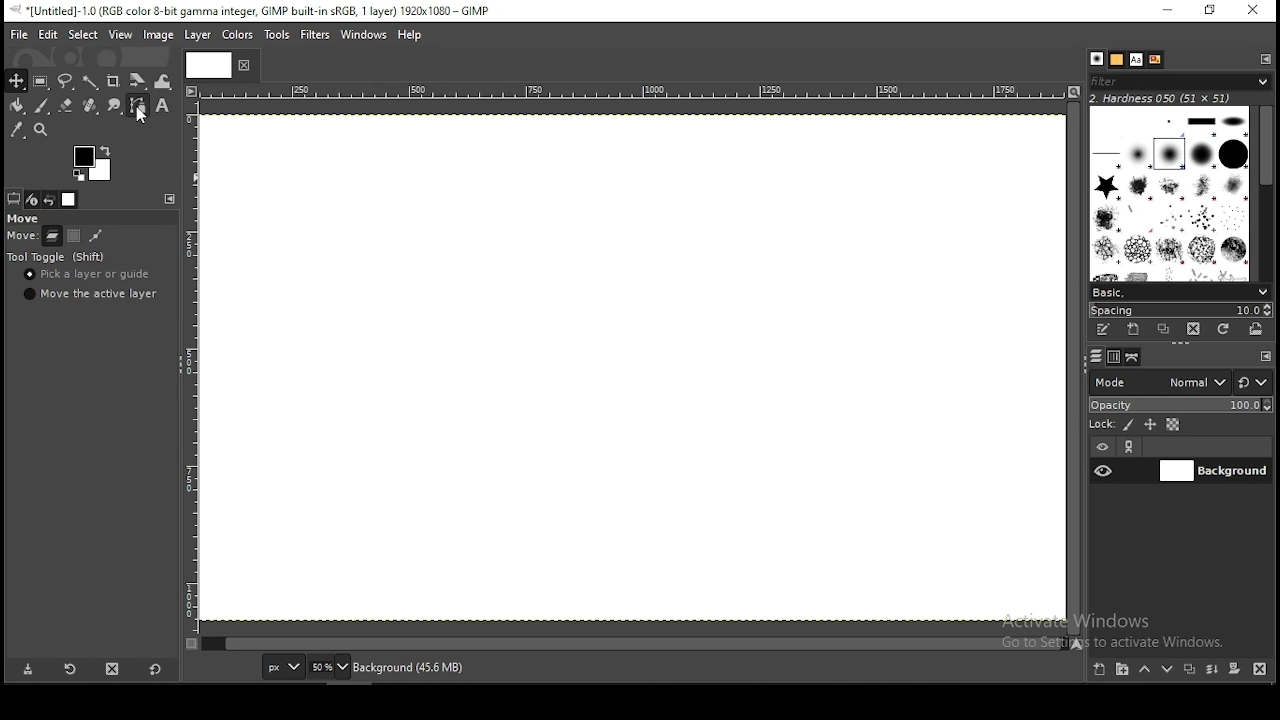 The height and width of the screenshot is (720, 1280). What do you see at coordinates (47, 35) in the screenshot?
I see `edit` at bounding box center [47, 35].